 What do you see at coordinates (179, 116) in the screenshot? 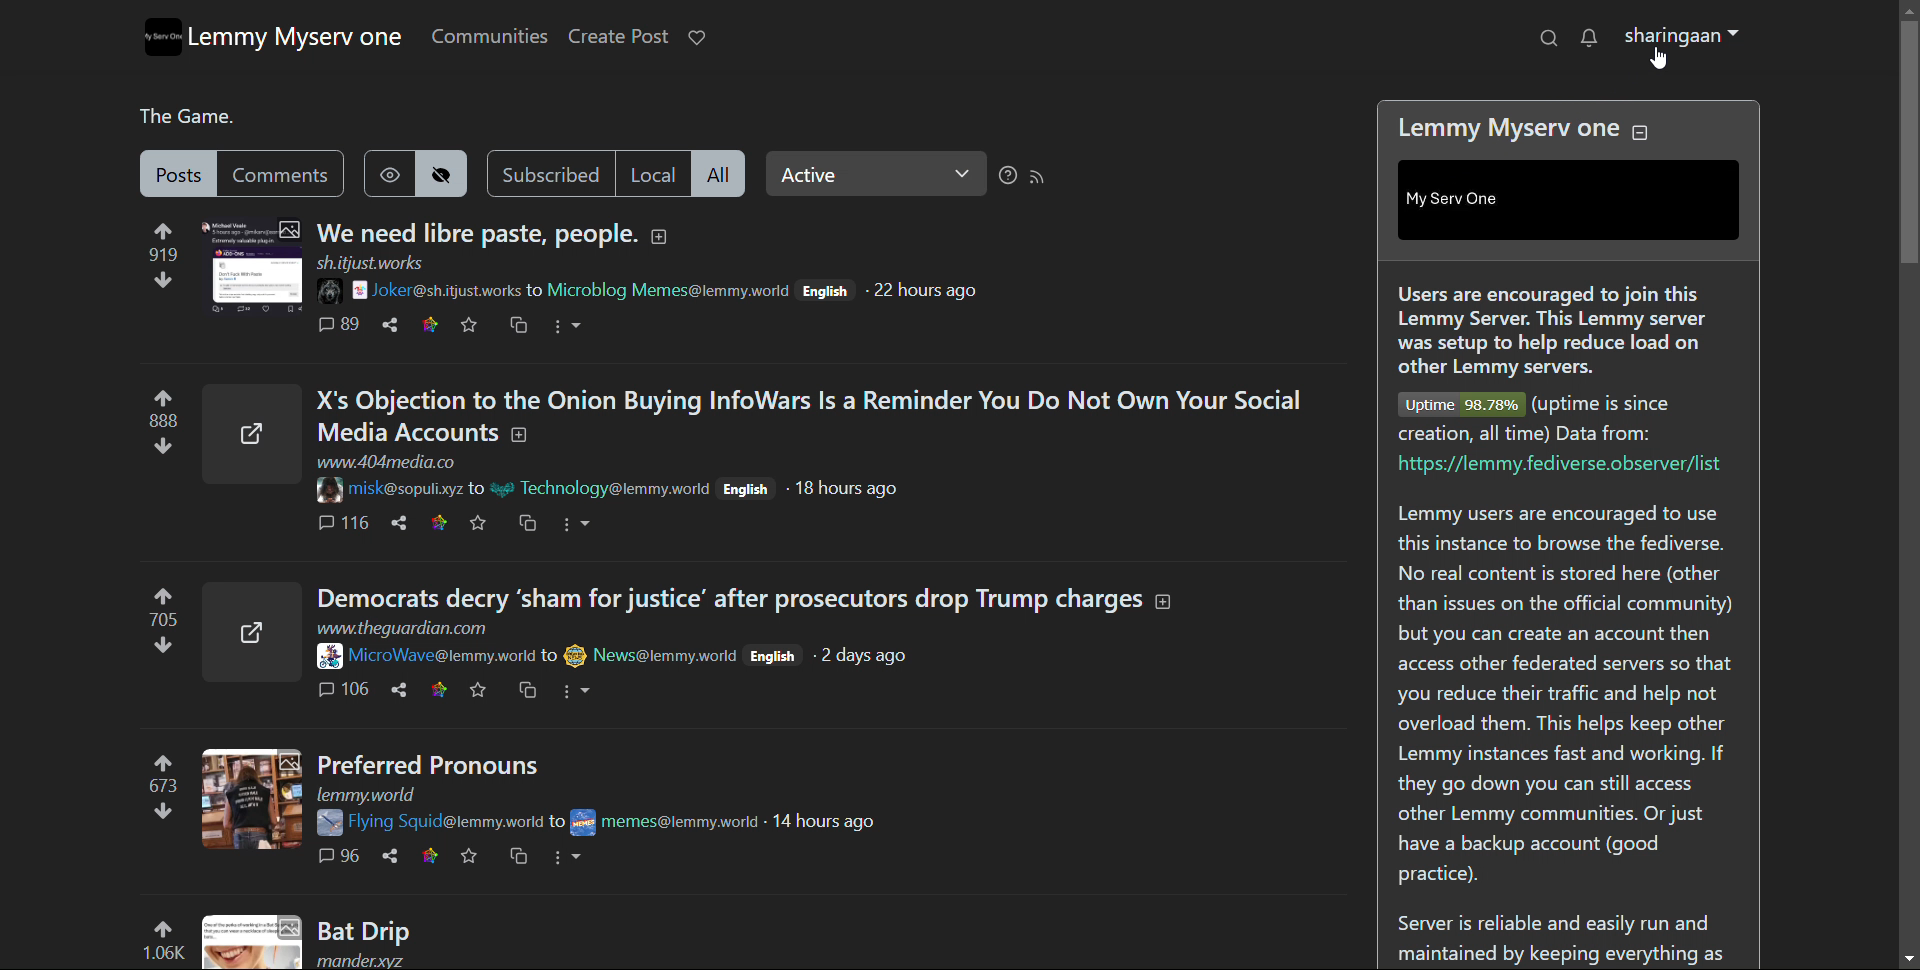
I see `The Game.` at bounding box center [179, 116].